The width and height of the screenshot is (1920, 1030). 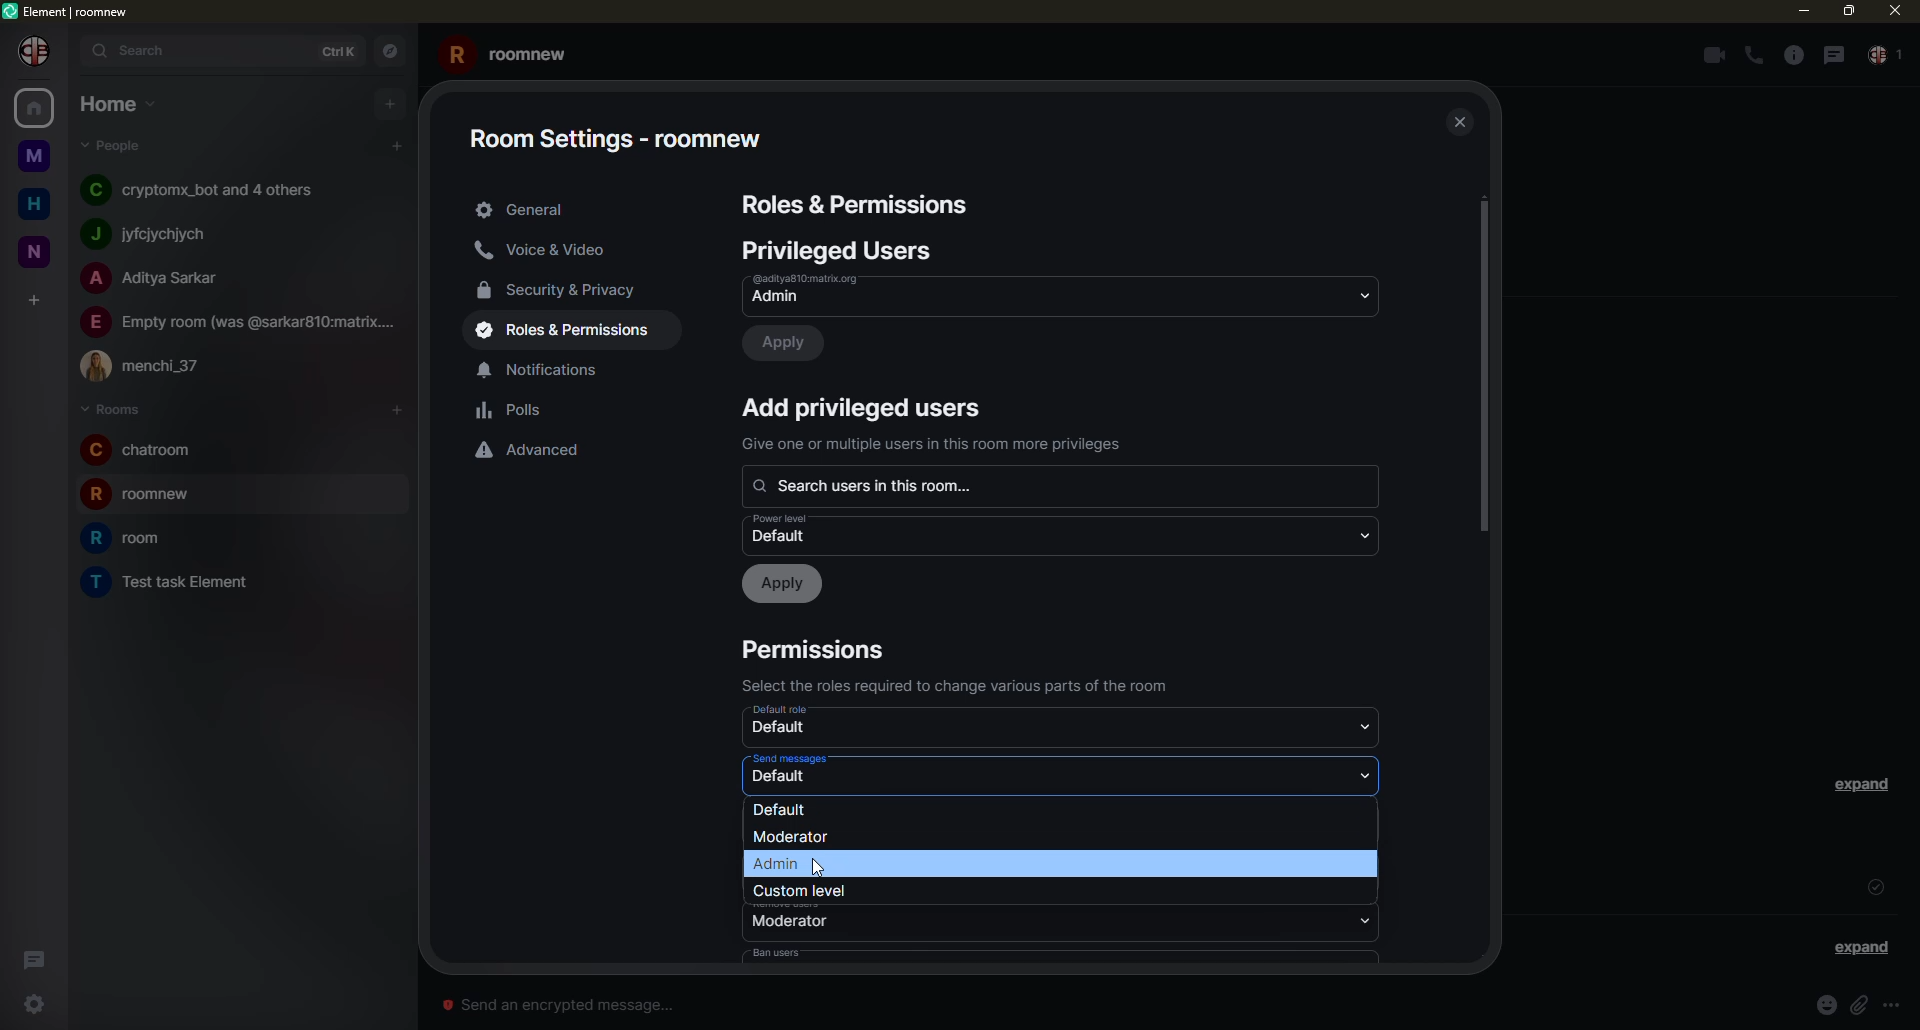 I want to click on default, so click(x=790, y=530).